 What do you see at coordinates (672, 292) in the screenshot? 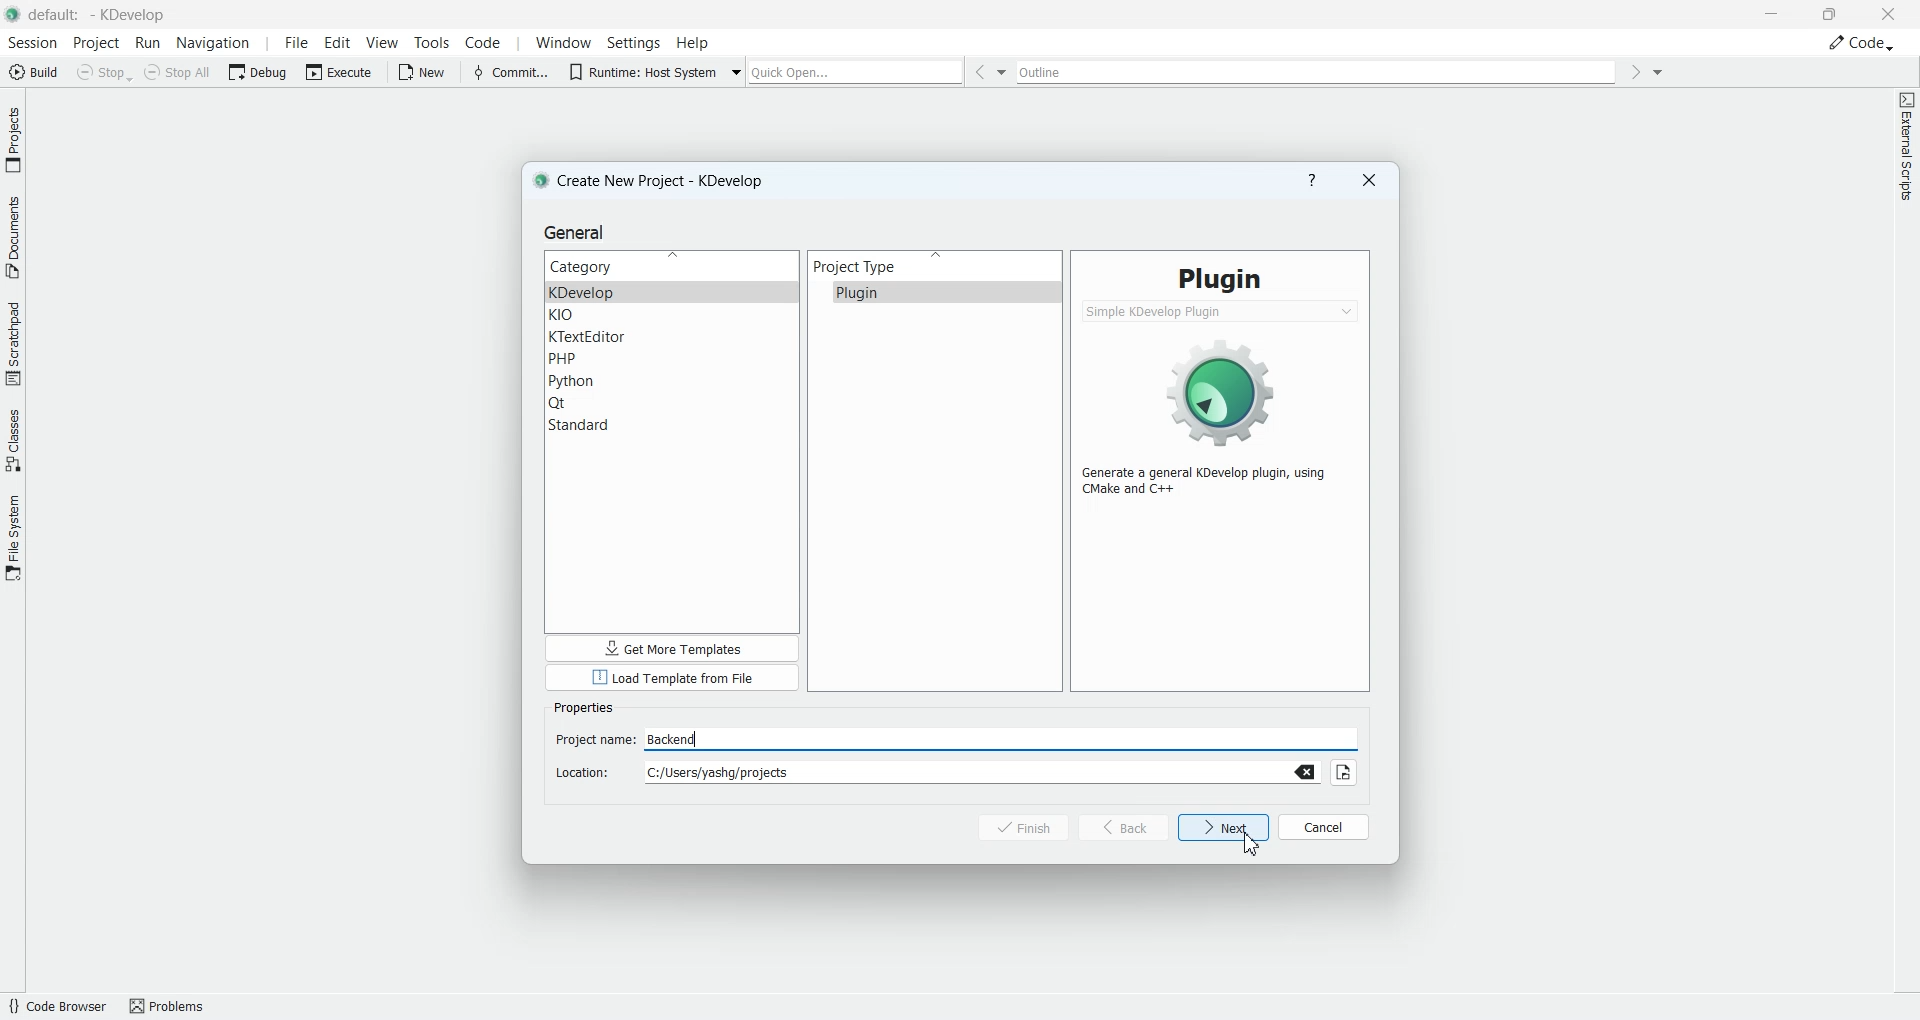
I see `KDevelop` at bounding box center [672, 292].